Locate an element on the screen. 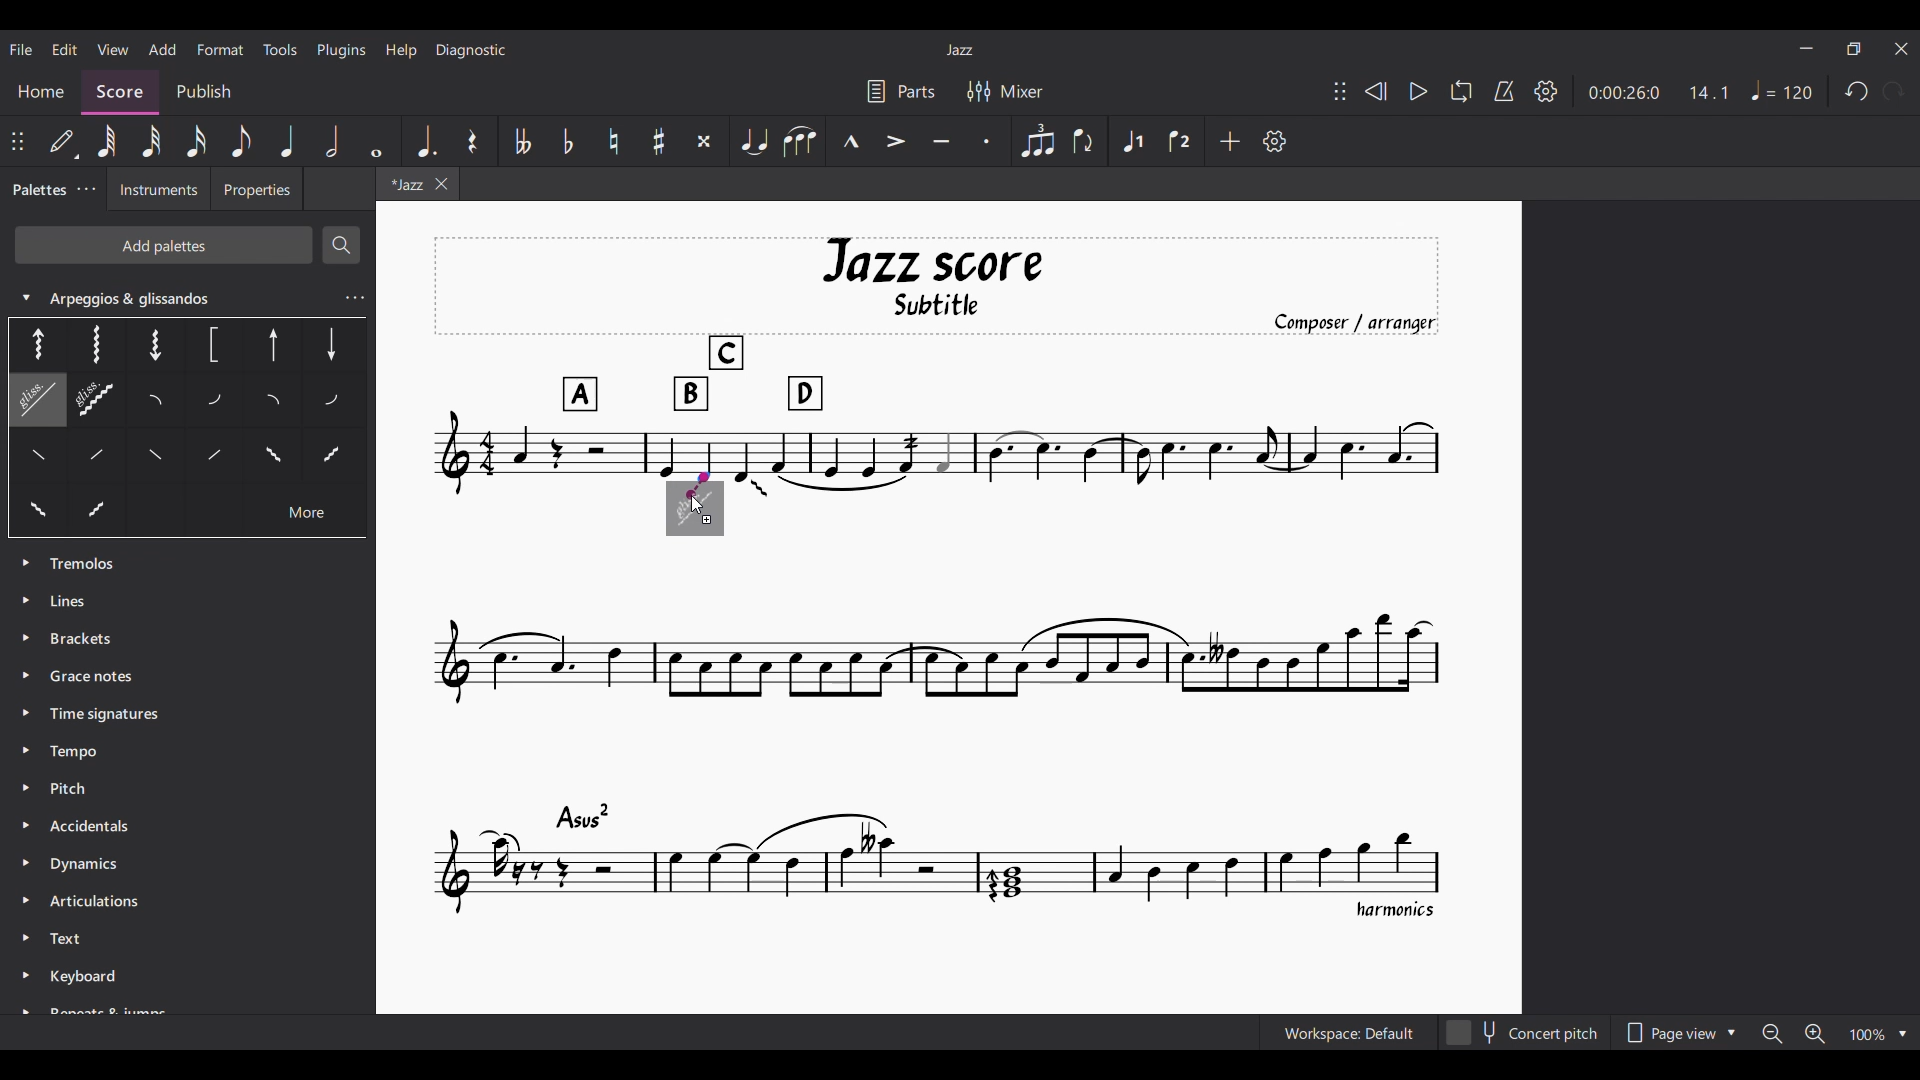 The width and height of the screenshot is (1920, 1080). Toggle double sharp is located at coordinates (704, 141).